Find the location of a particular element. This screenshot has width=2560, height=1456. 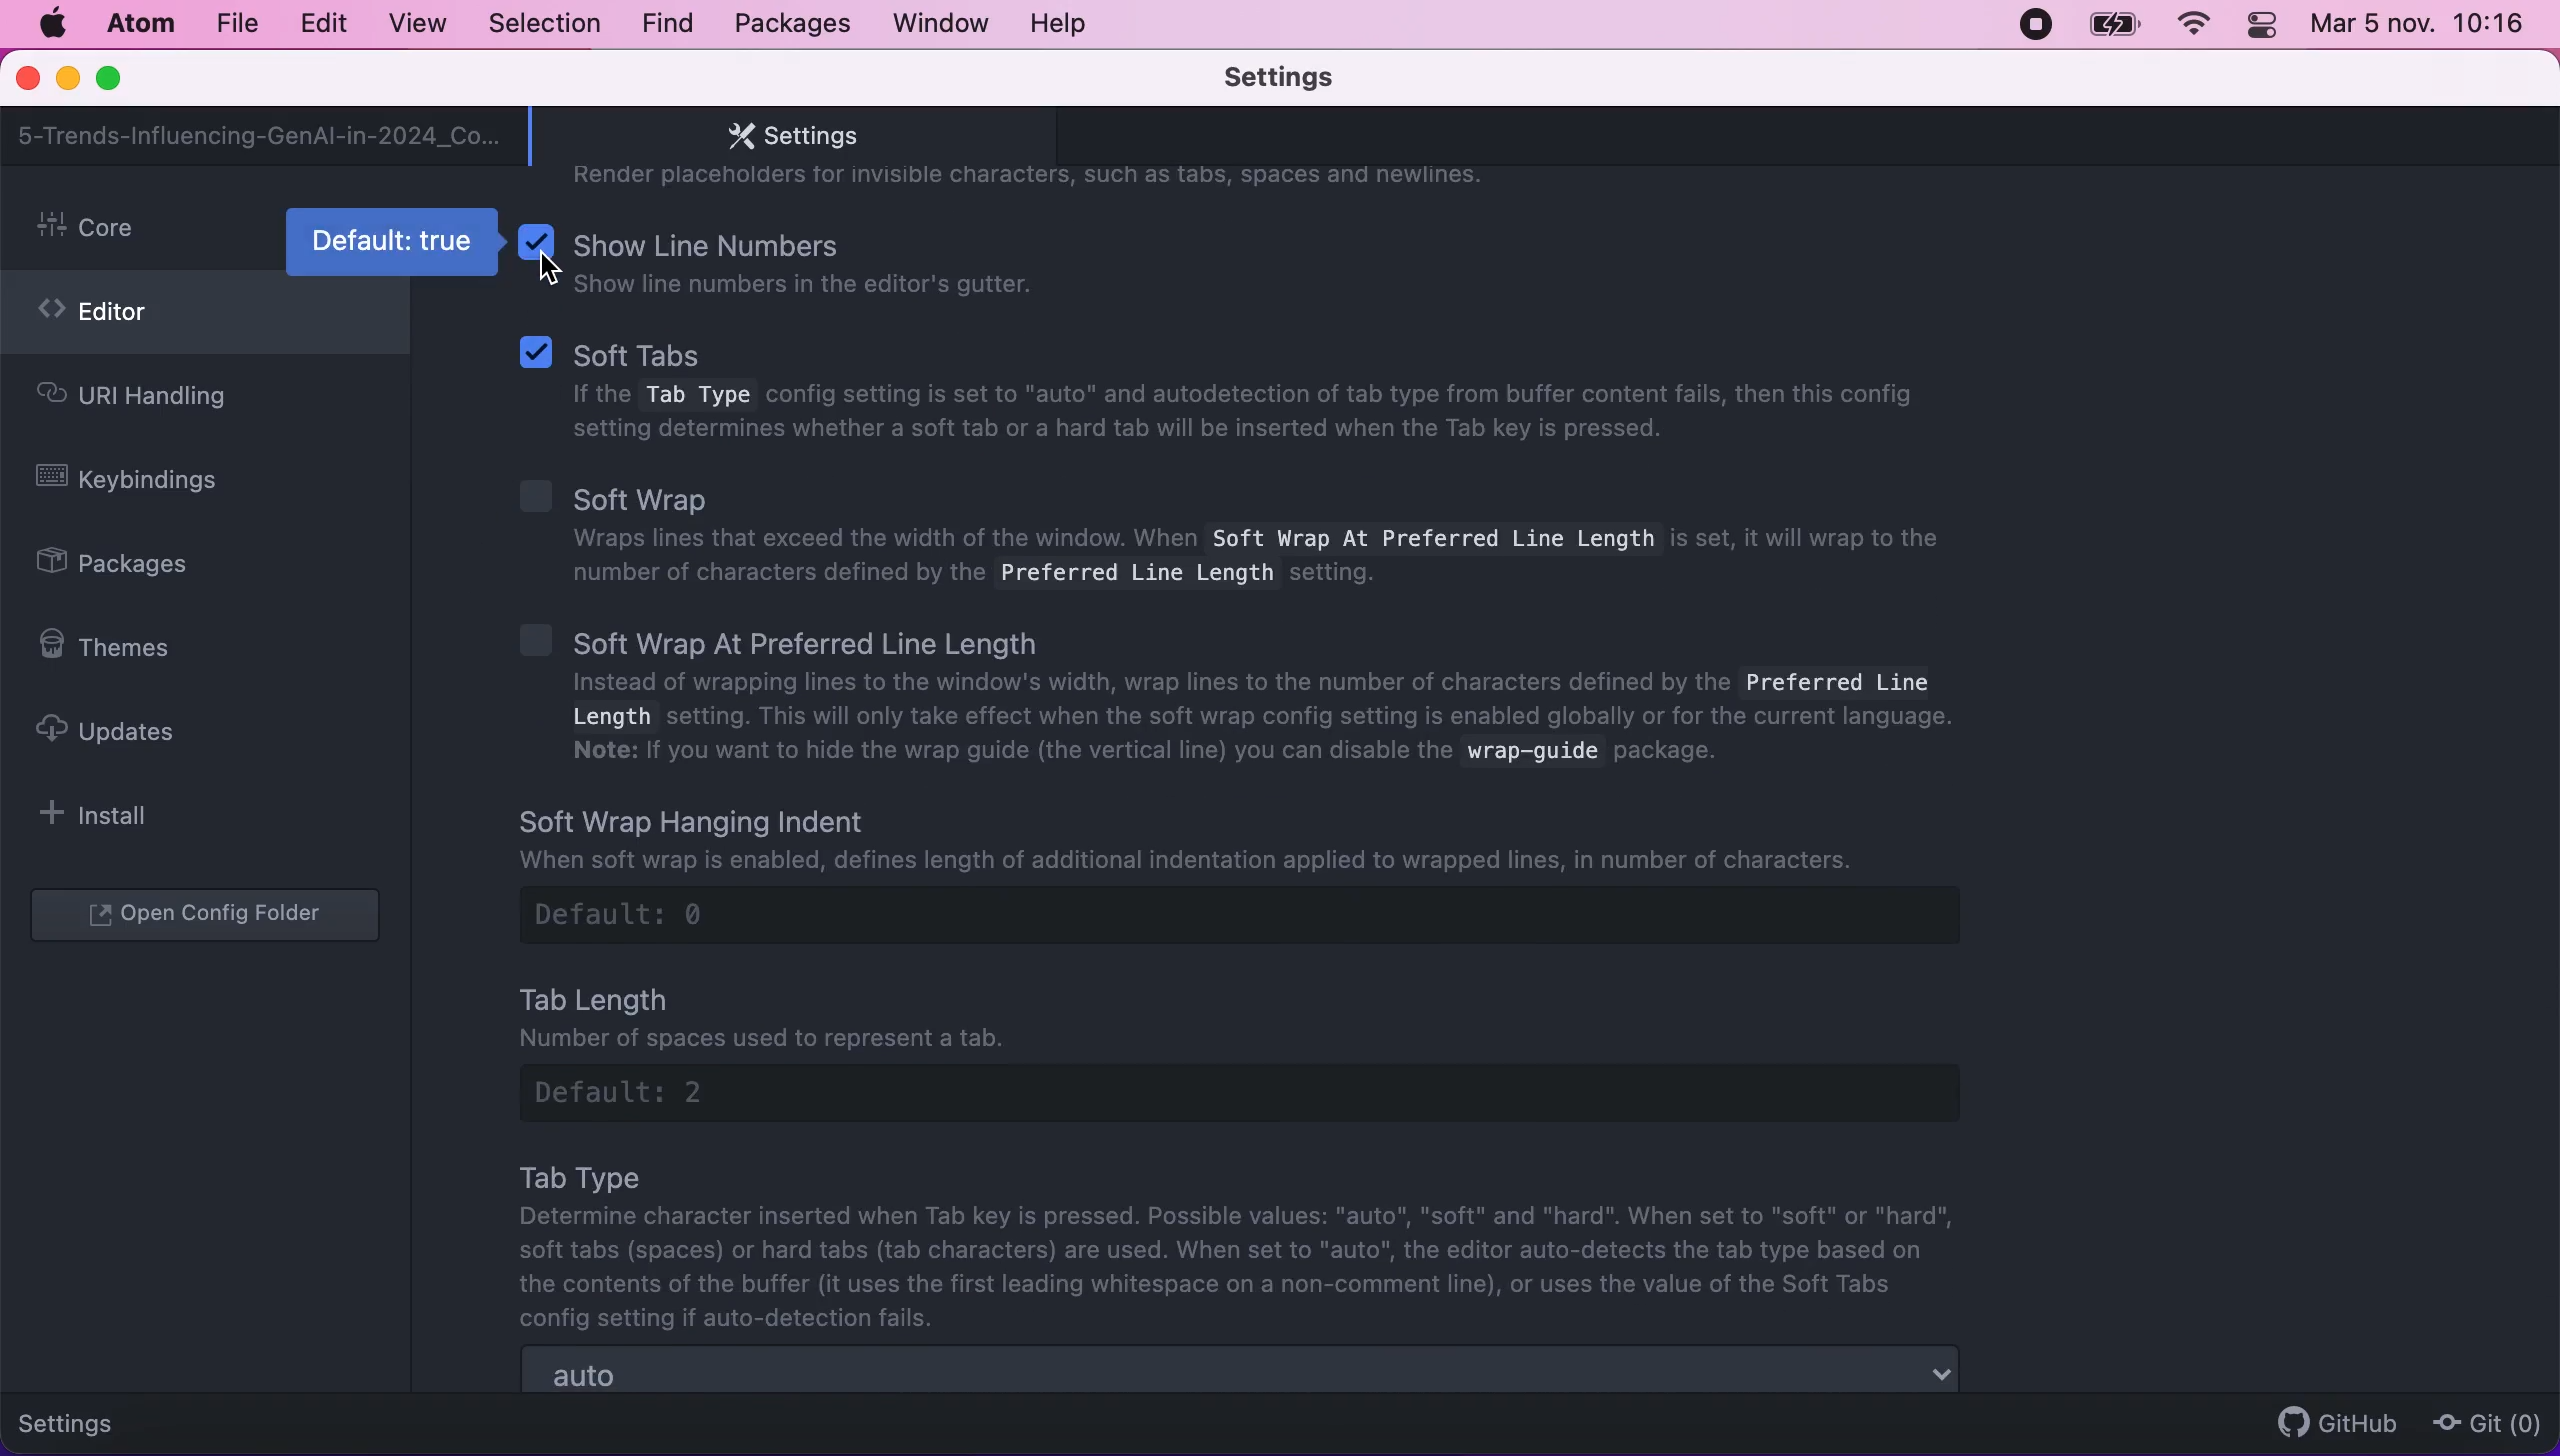

recording stopped is located at coordinates (2032, 23).